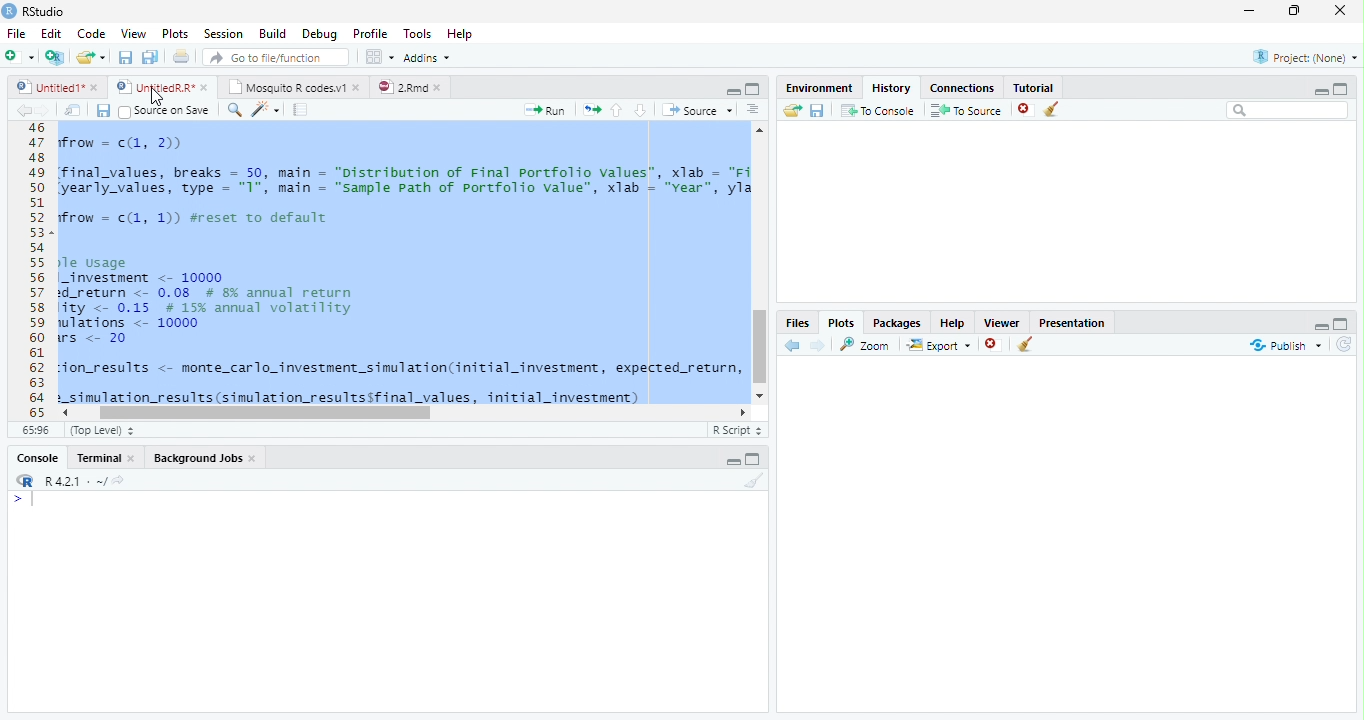 Image resolution: width=1364 pixels, height=720 pixels. I want to click on Search, so click(1288, 110).